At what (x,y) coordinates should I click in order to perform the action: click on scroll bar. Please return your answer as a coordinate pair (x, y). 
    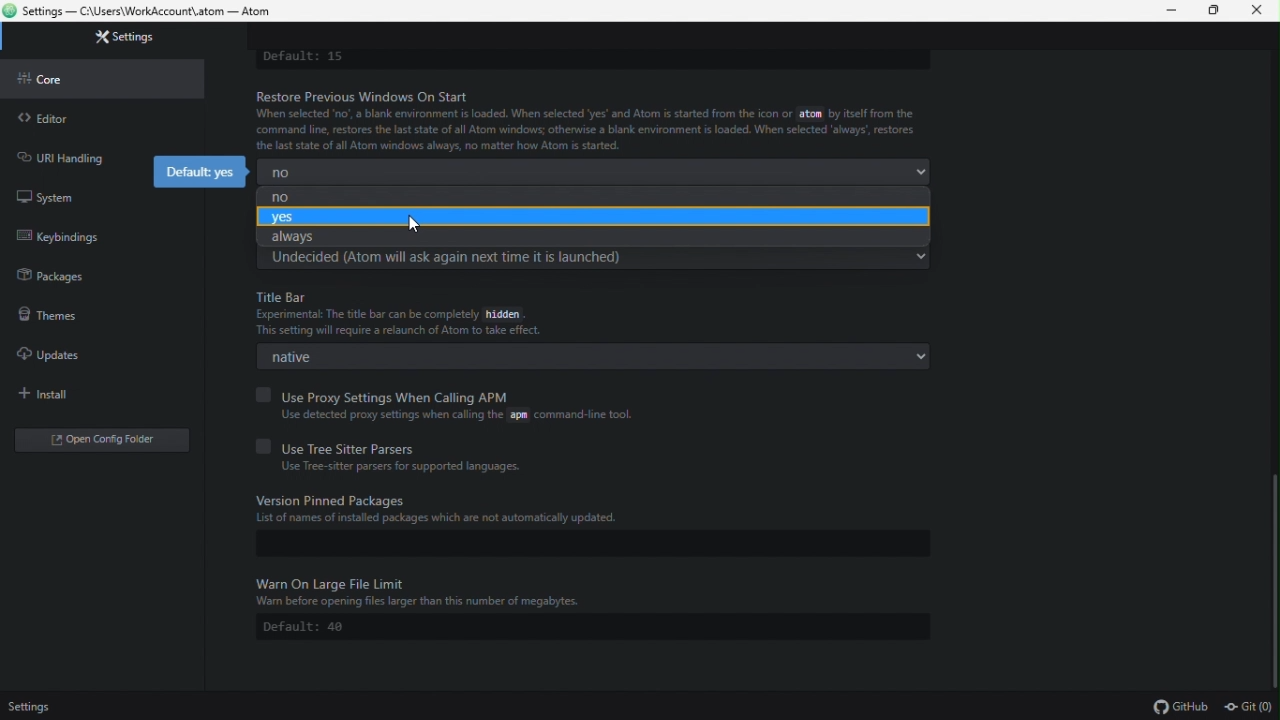
    Looking at the image, I should click on (1272, 572).